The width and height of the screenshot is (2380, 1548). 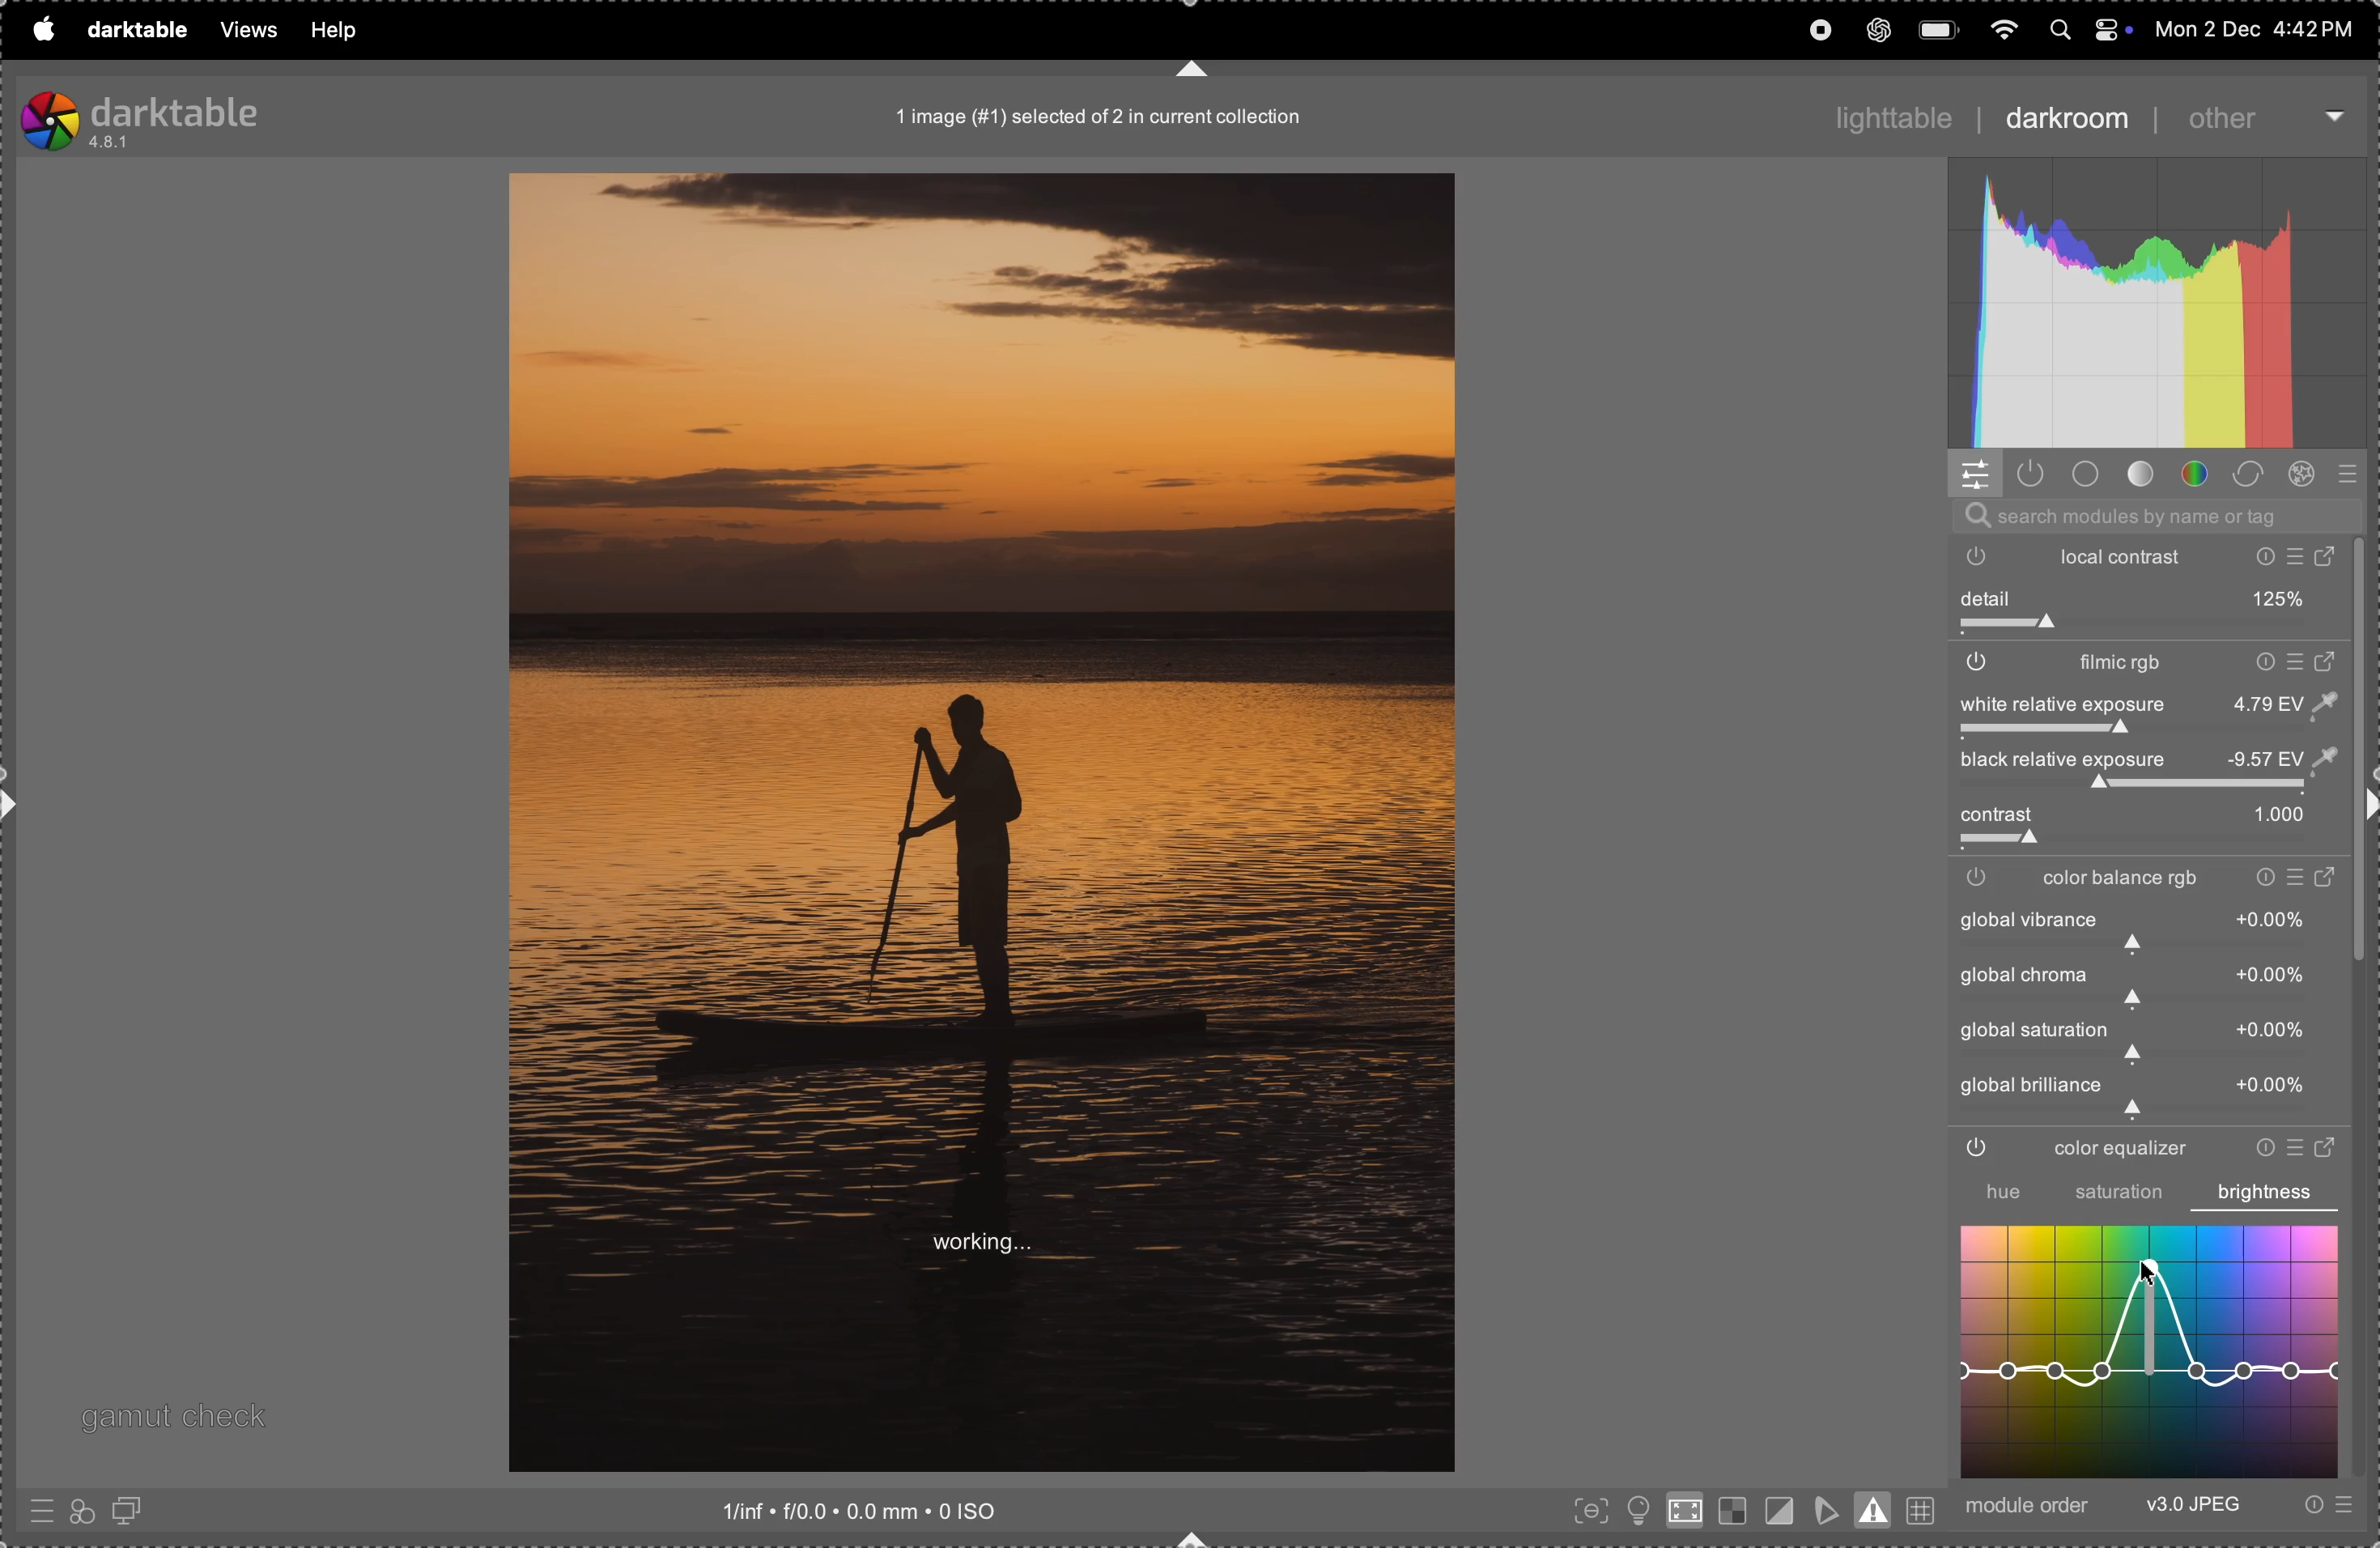 What do you see at coordinates (335, 30) in the screenshot?
I see `help` at bounding box center [335, 30].